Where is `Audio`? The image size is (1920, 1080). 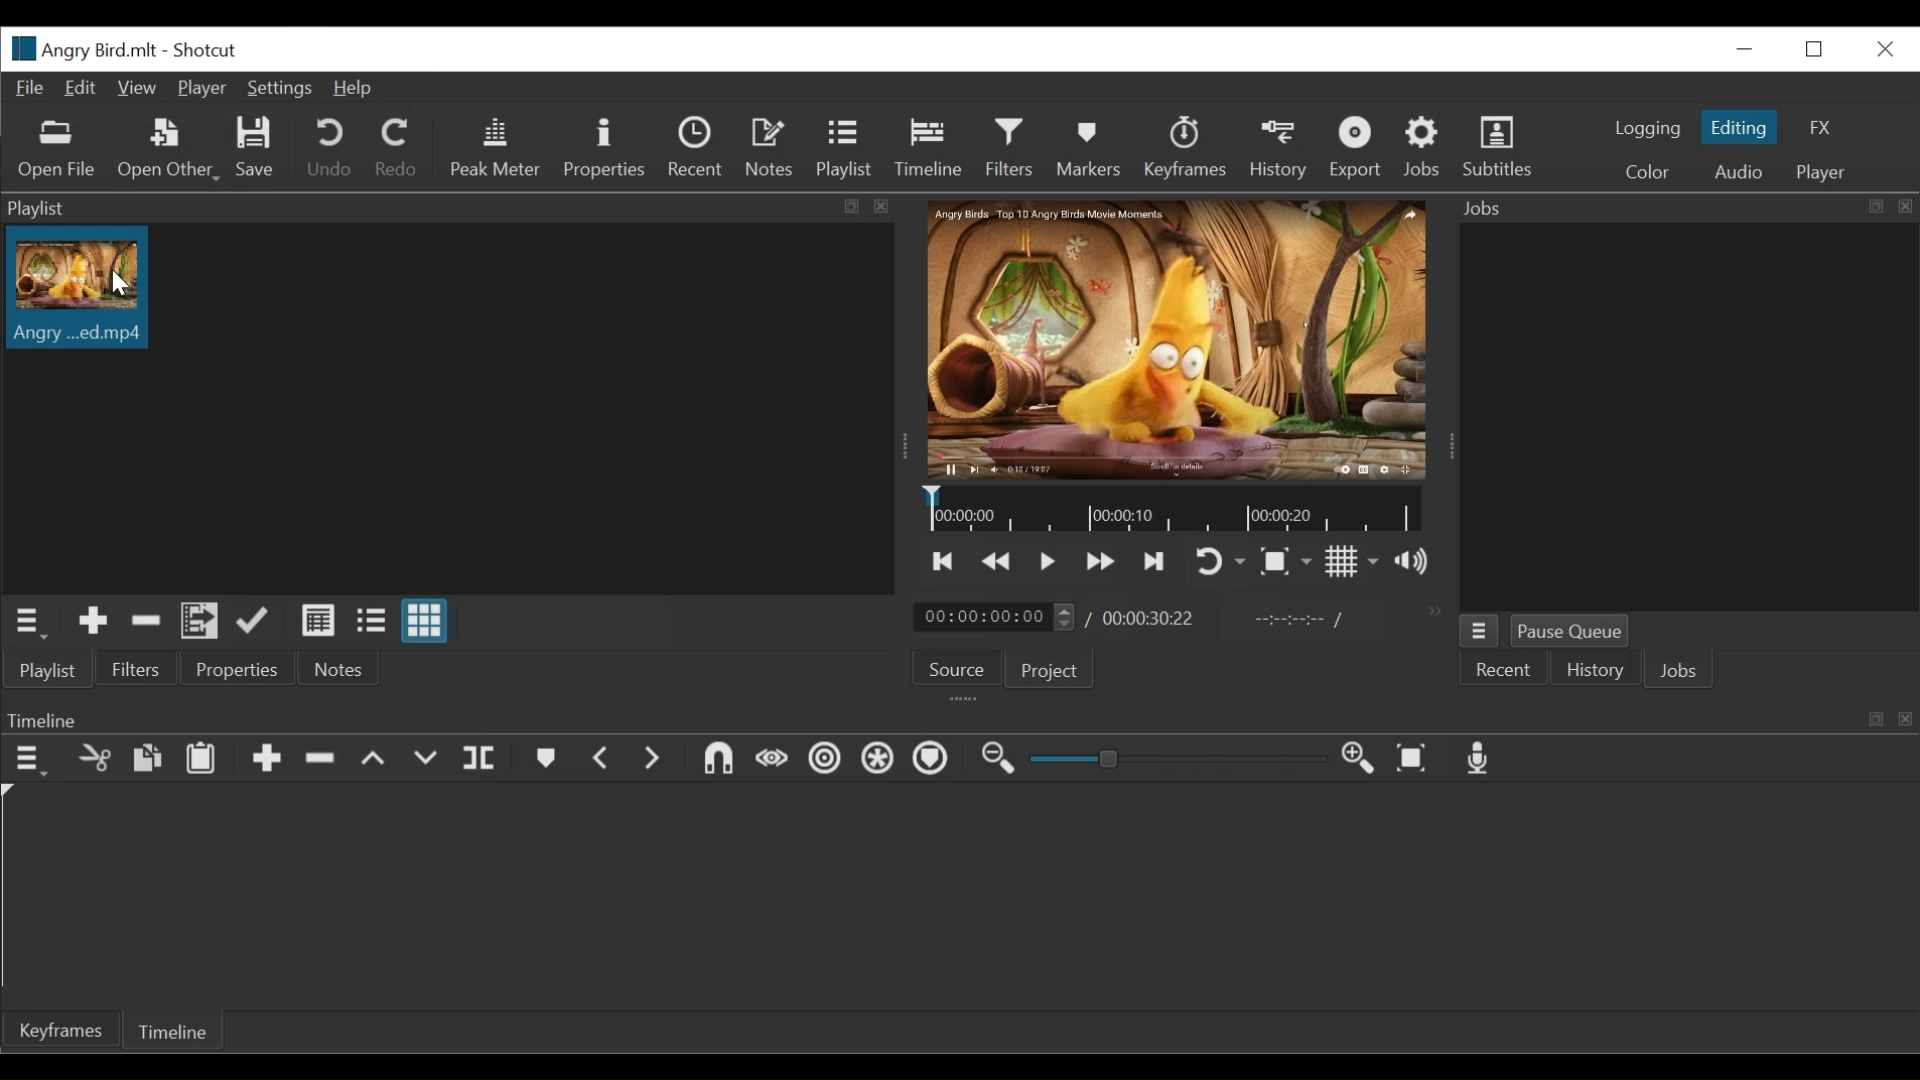 Audio is located at coordinates (1739, 170).